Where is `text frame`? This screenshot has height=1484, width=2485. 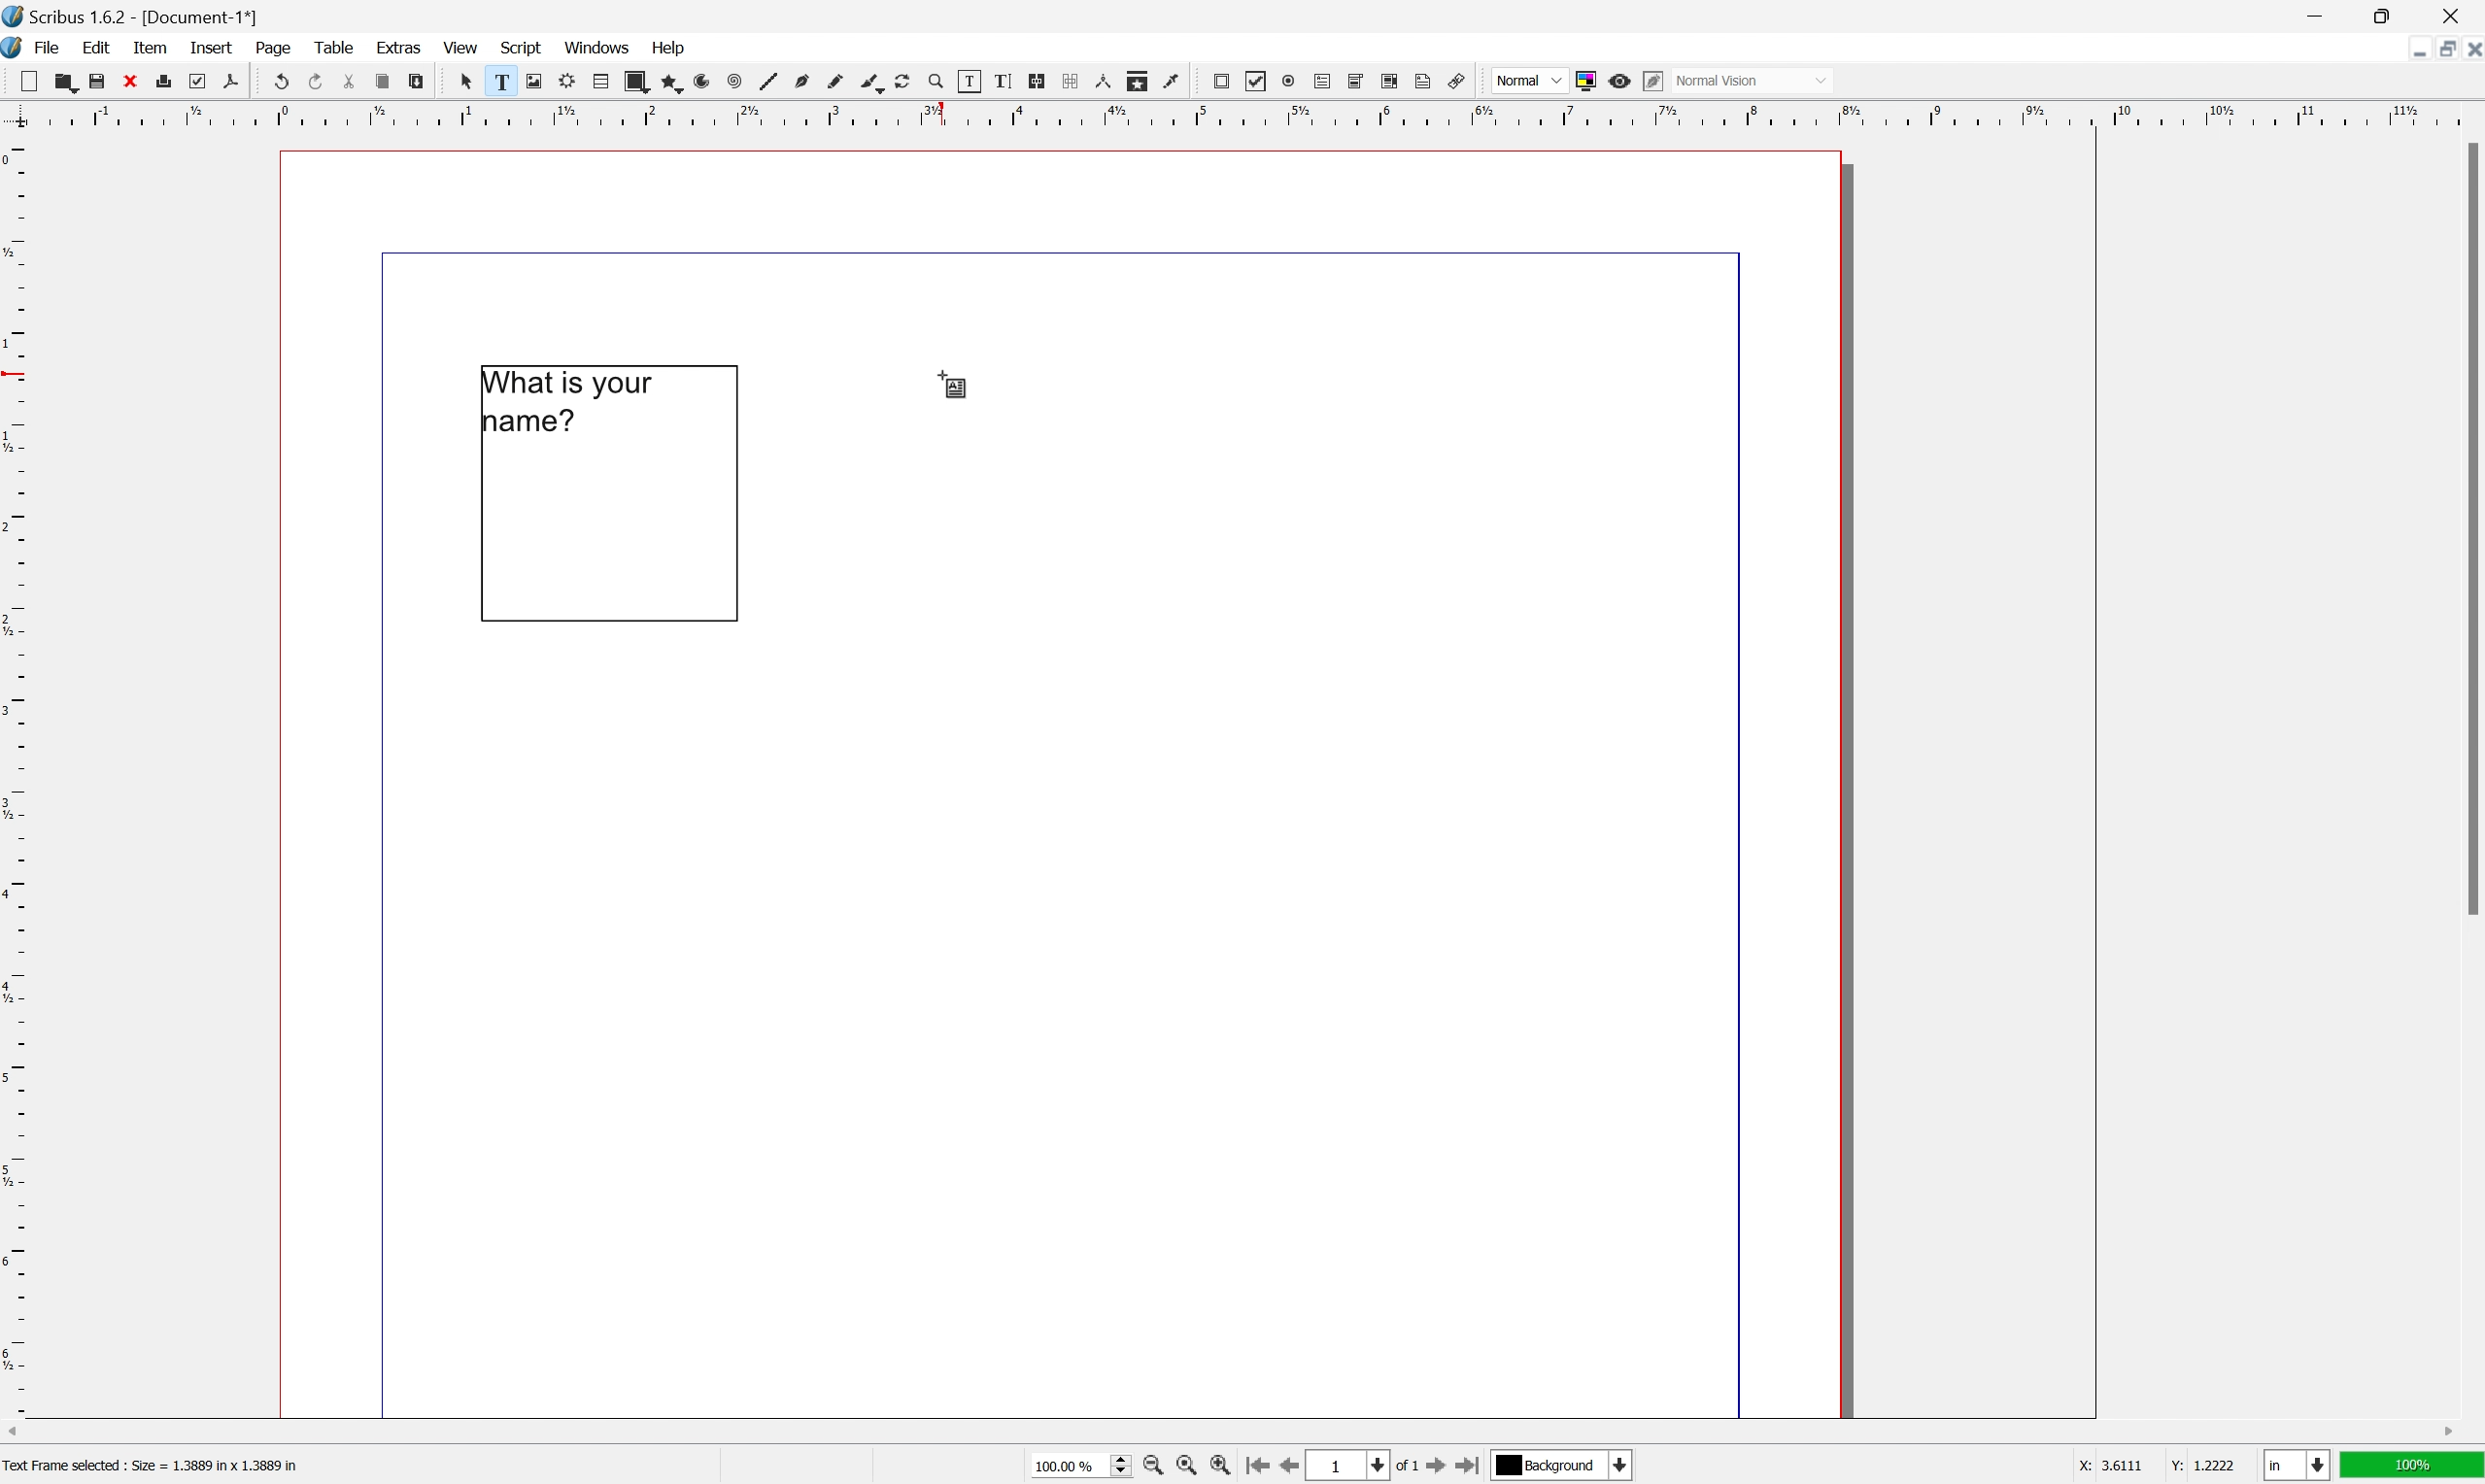
text frame is located at coordinates (498, 81).